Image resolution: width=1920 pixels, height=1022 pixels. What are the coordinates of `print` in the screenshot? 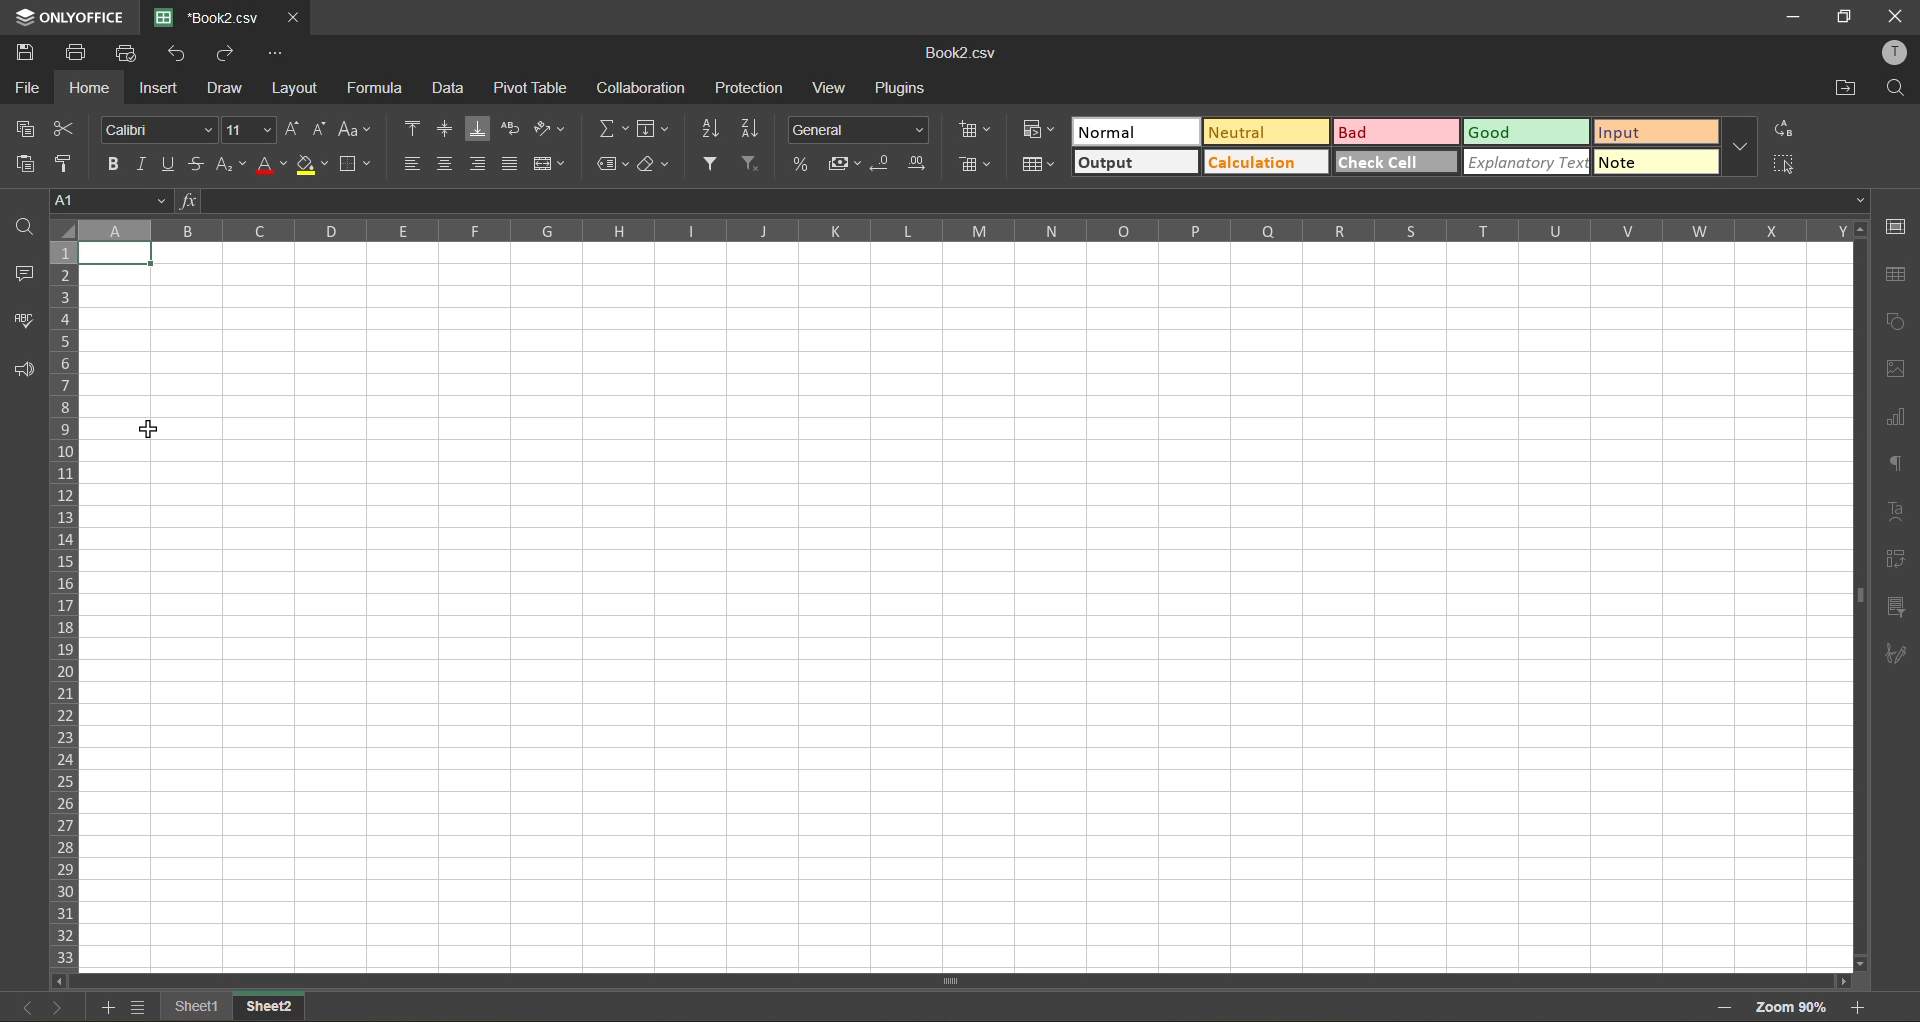 It's located at (75, 51).